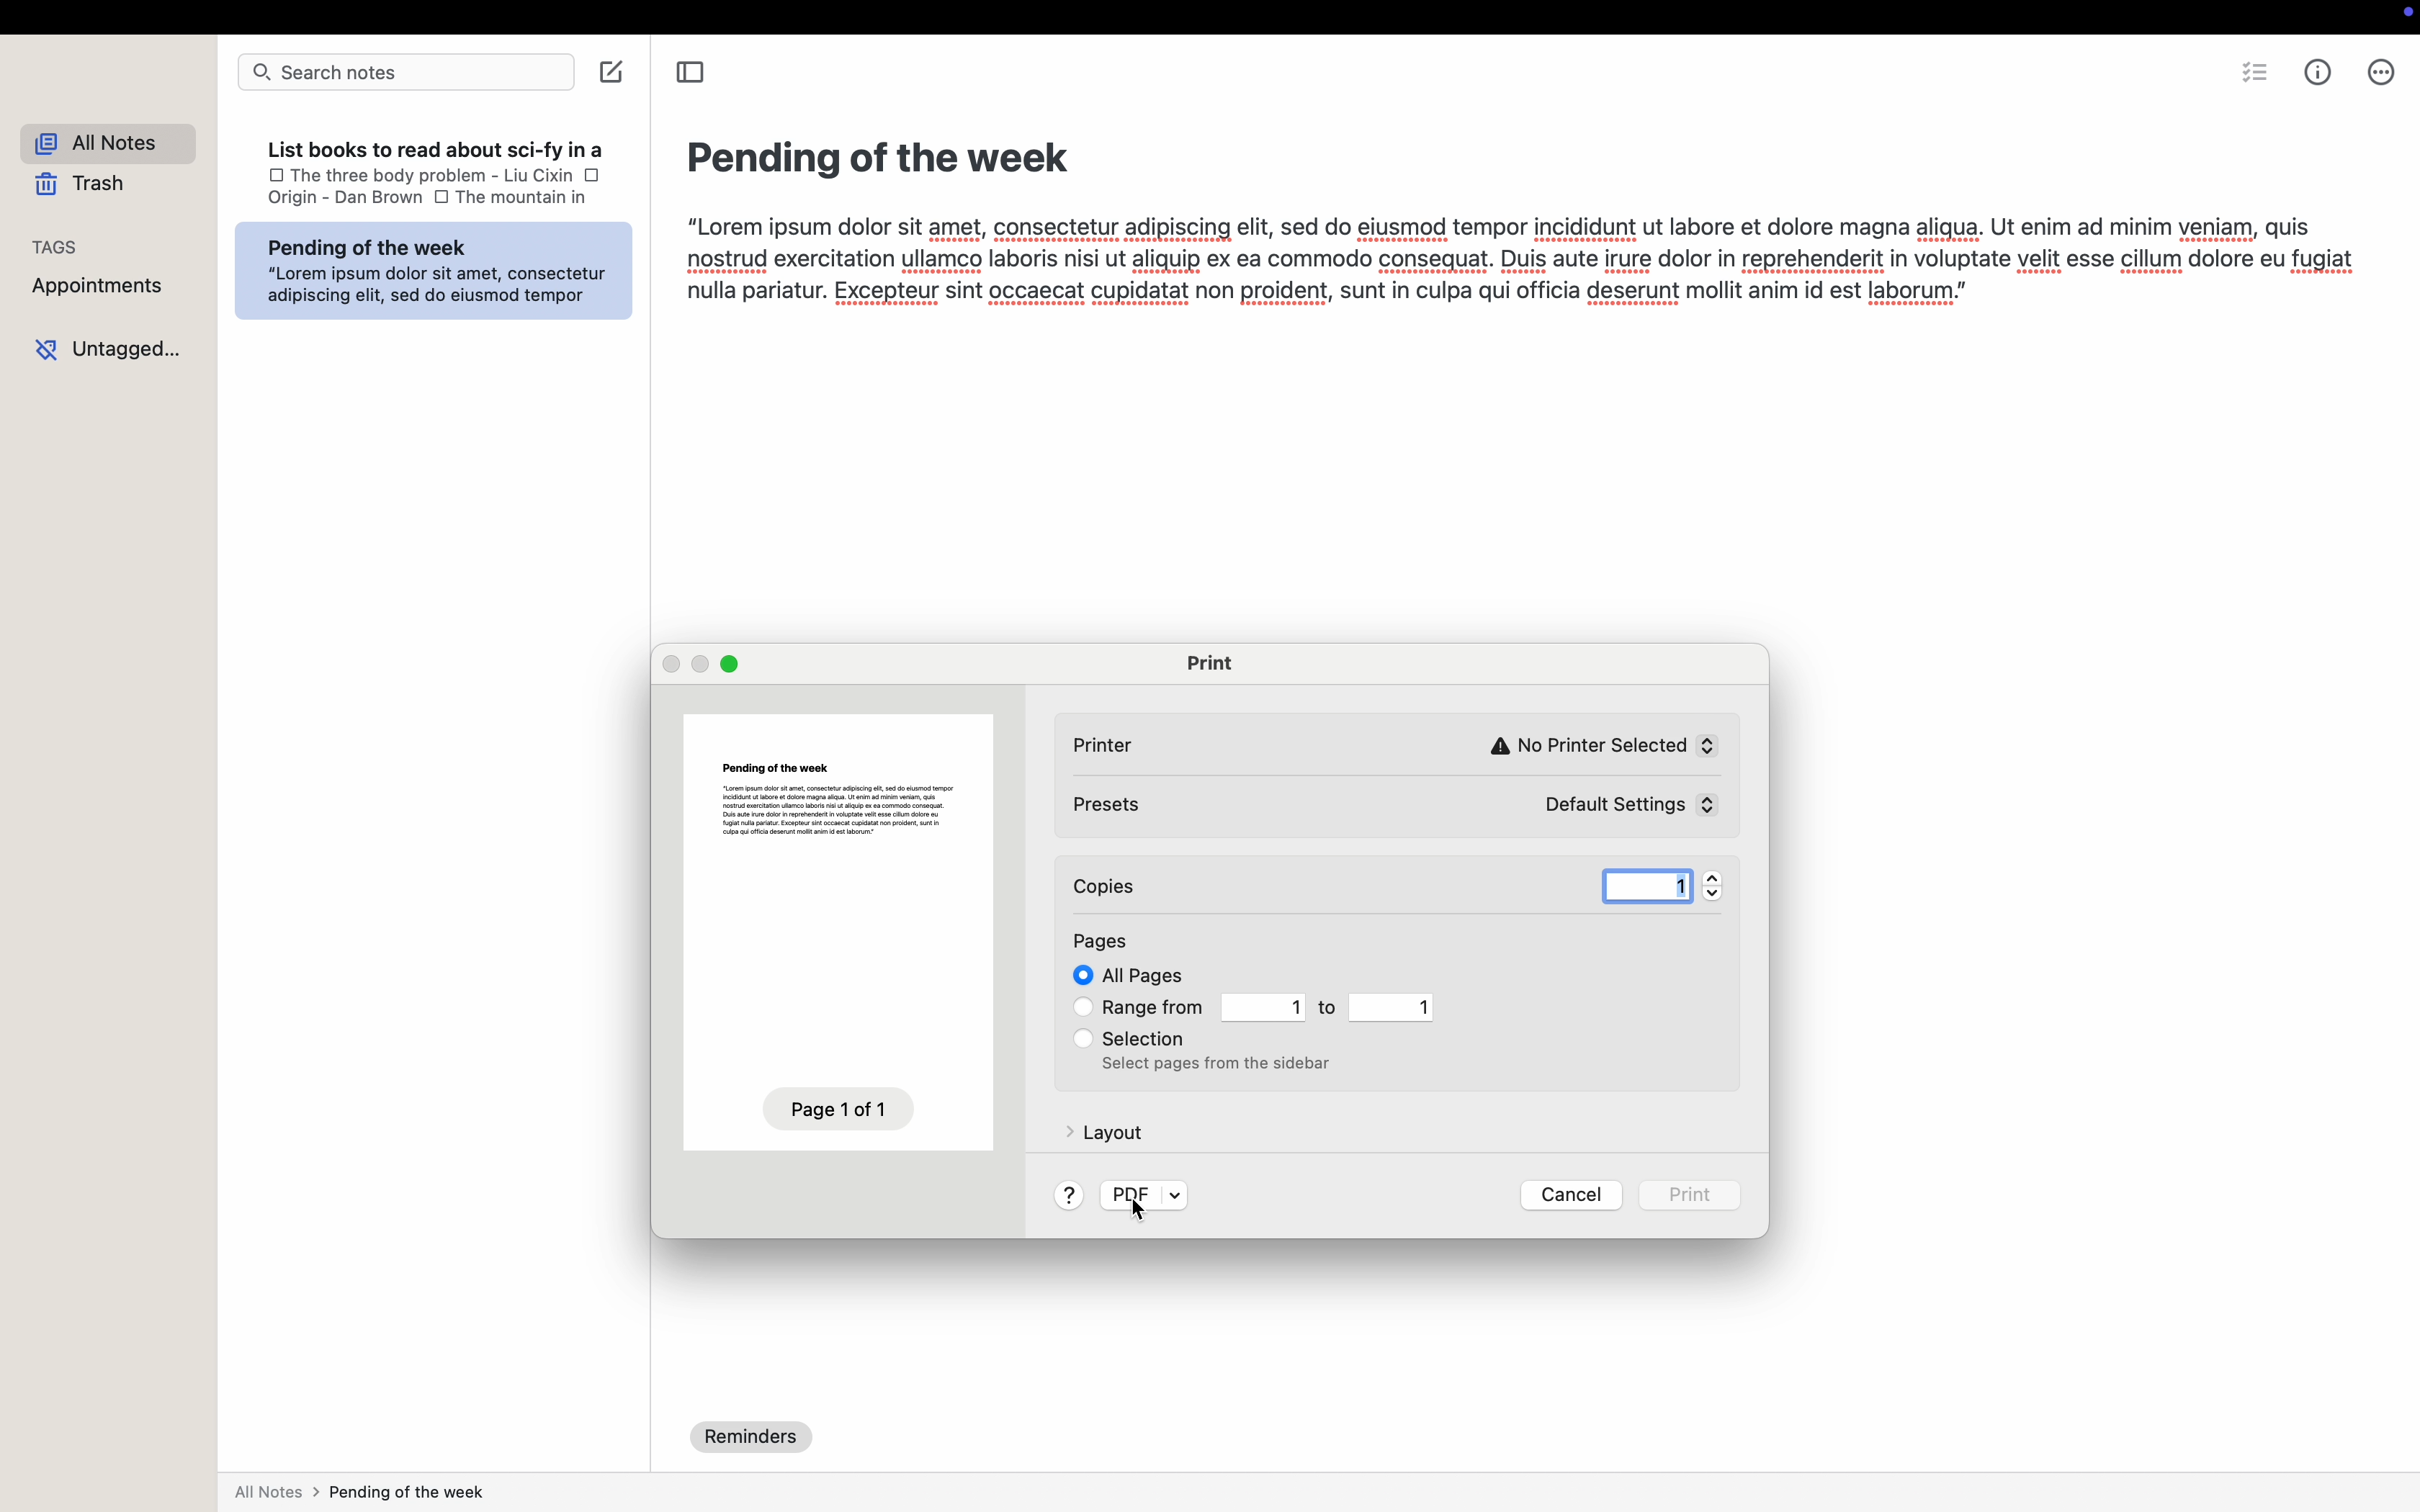 This screenshot has height=1512, width=2420. I want to click on toggle sidebar, so click(694, 76).